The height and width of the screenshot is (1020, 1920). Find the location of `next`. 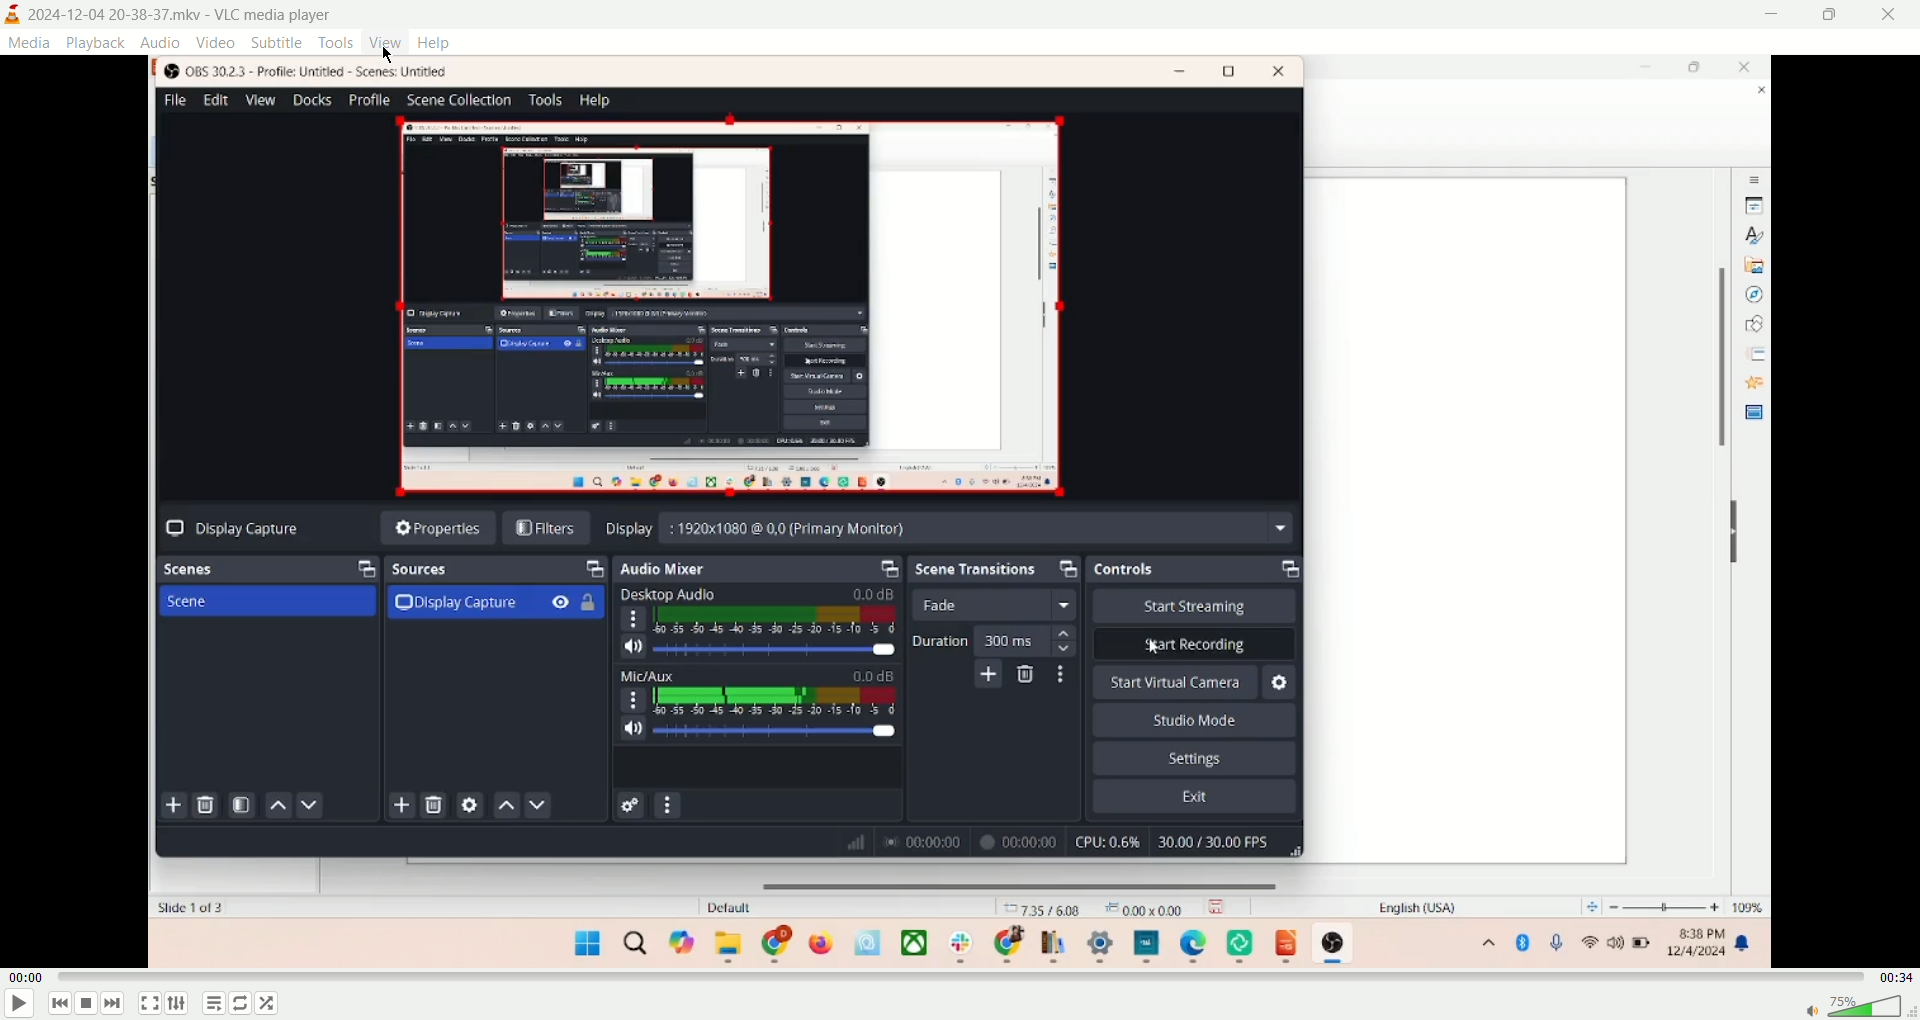

next is located at coordinates (117, 1005).